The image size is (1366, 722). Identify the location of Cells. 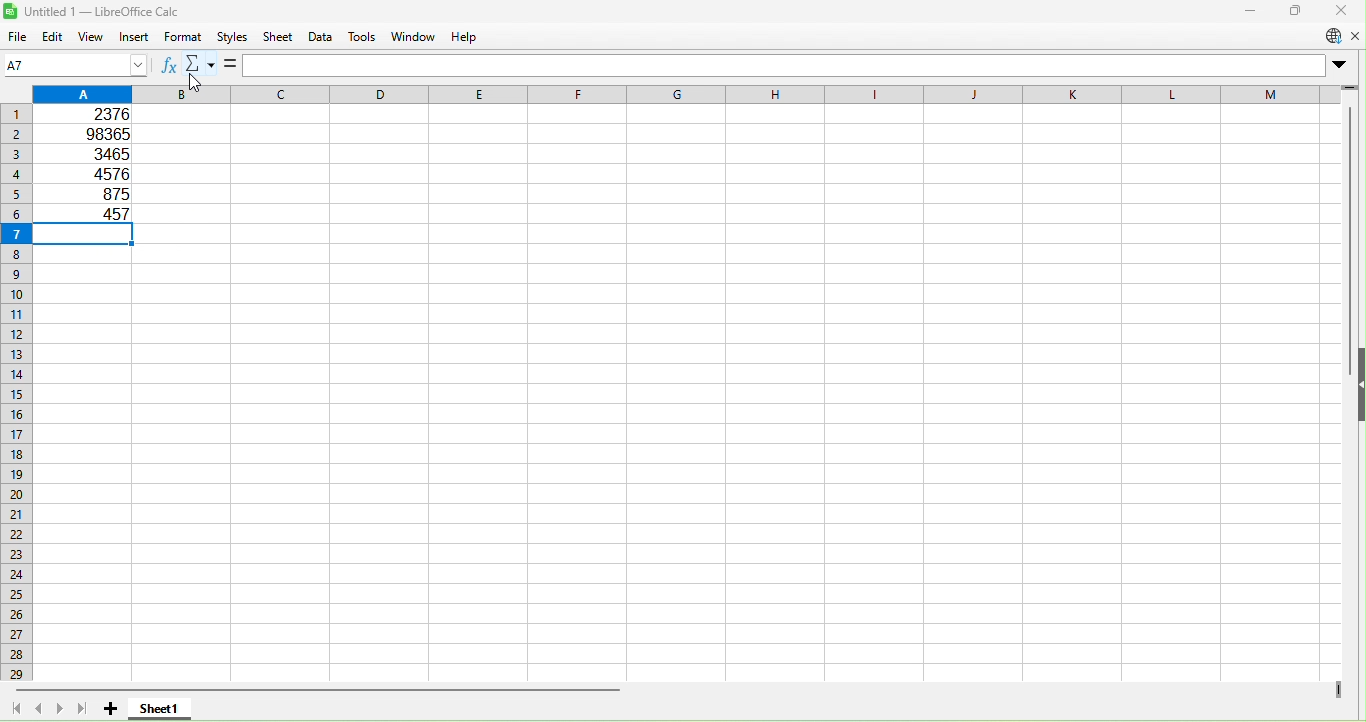
(690, 465).